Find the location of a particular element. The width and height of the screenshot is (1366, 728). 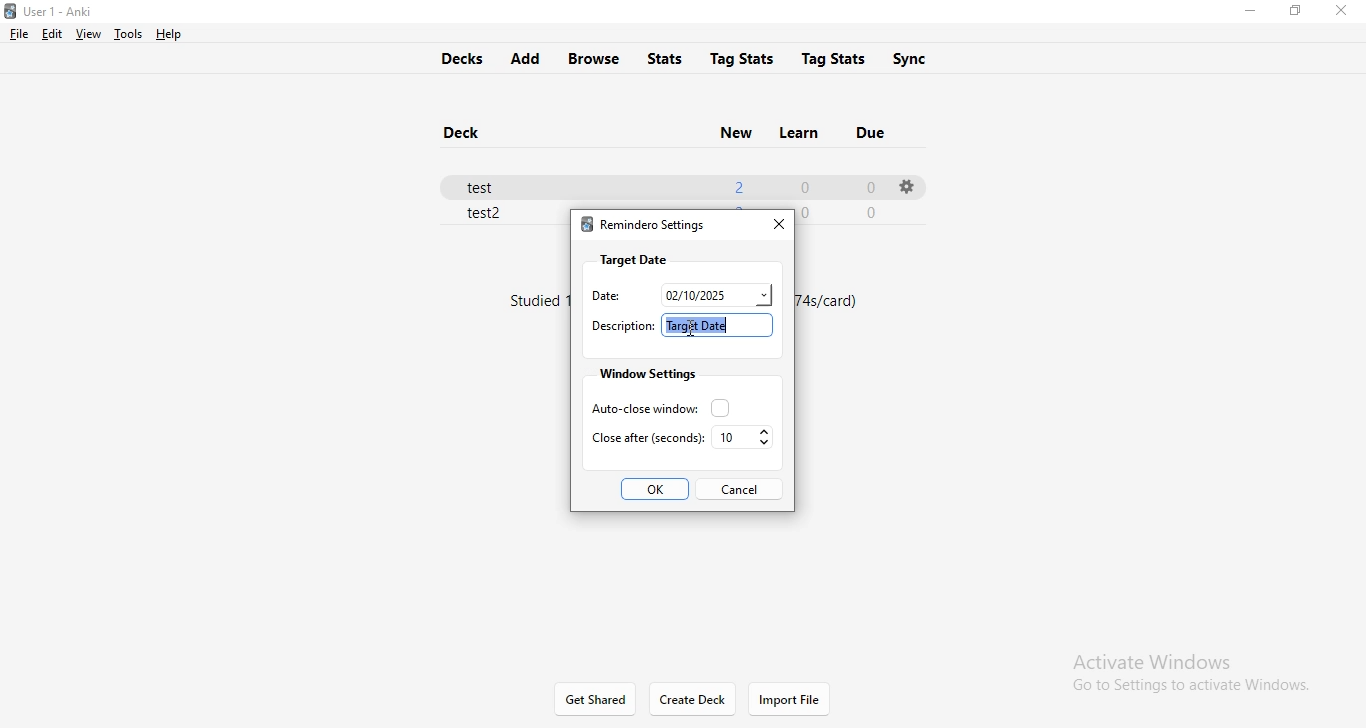

text is located at coordinates (839, 302).